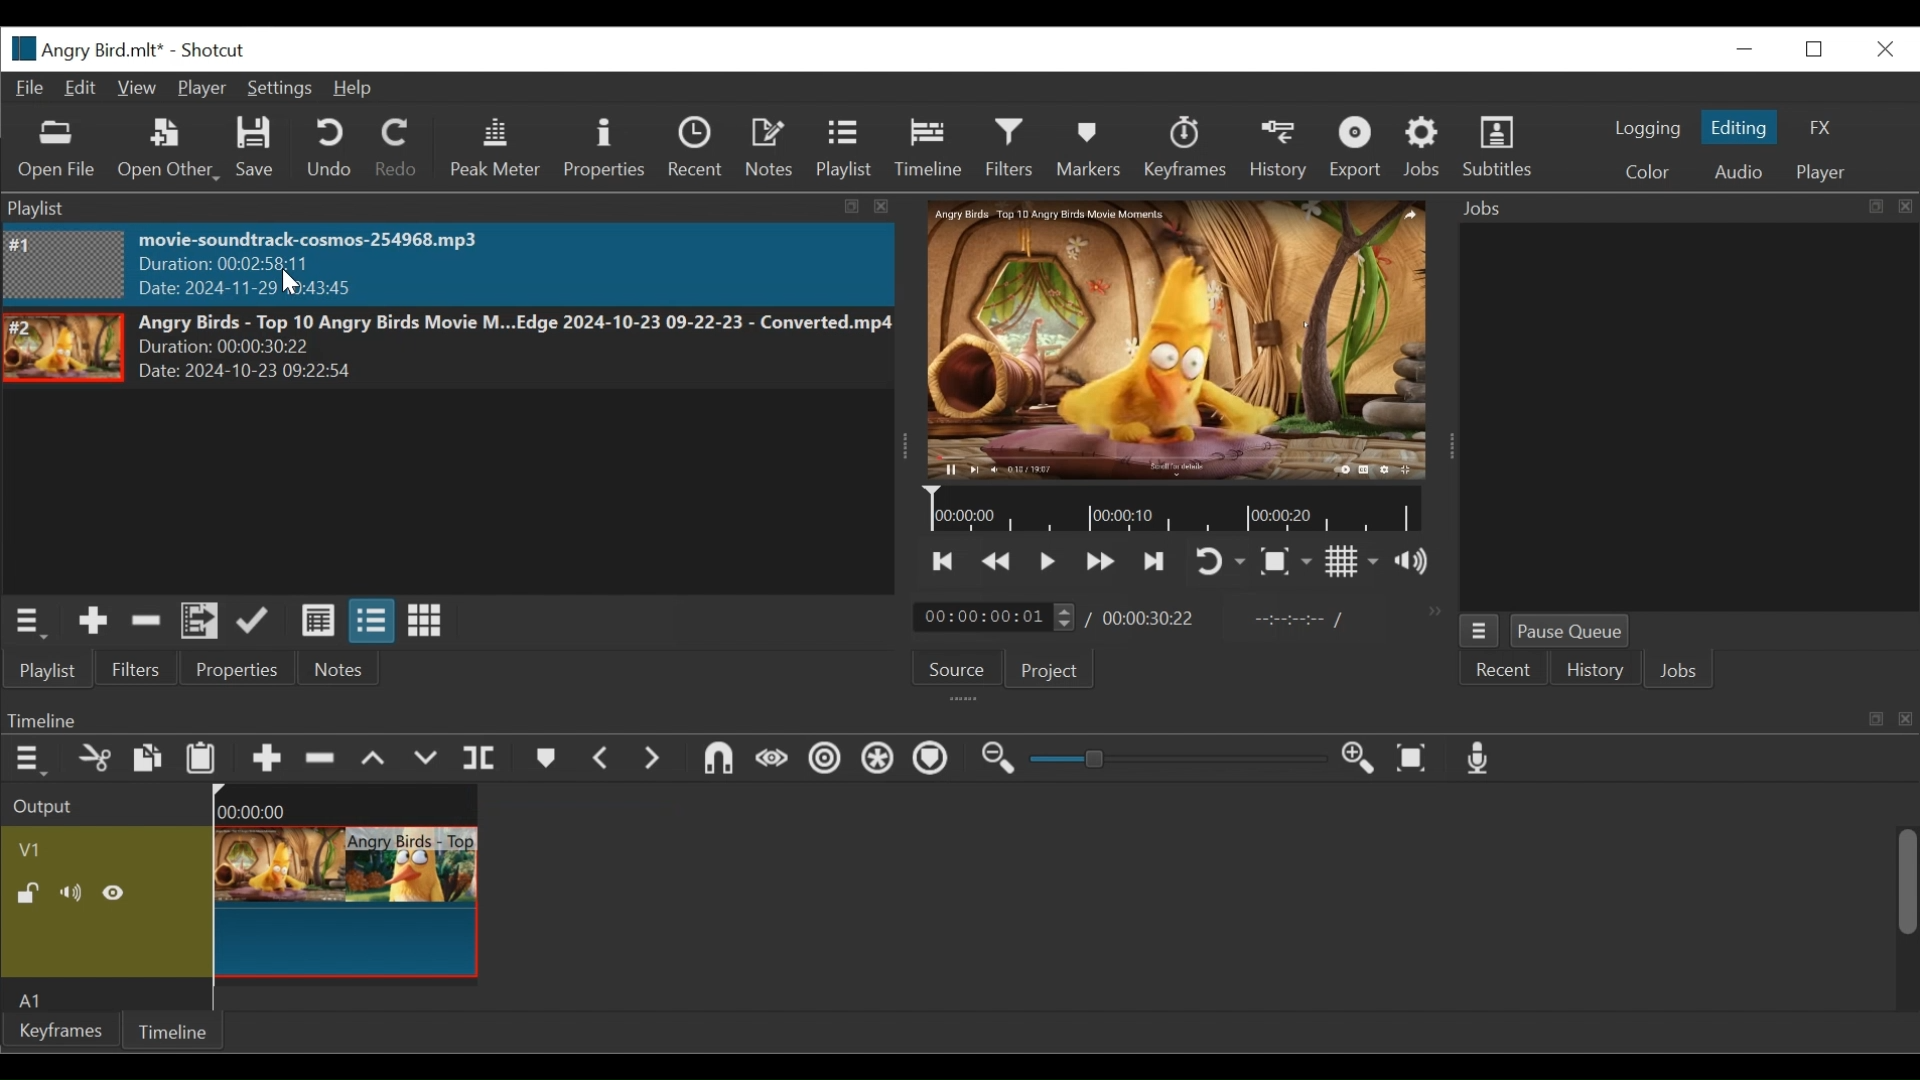 The width and height of the screenshot is (1920, 1080). What do you see at coordinates (479, 760) in the screenshot?
I see `Split Playhead` at bounding box center [479, 760].